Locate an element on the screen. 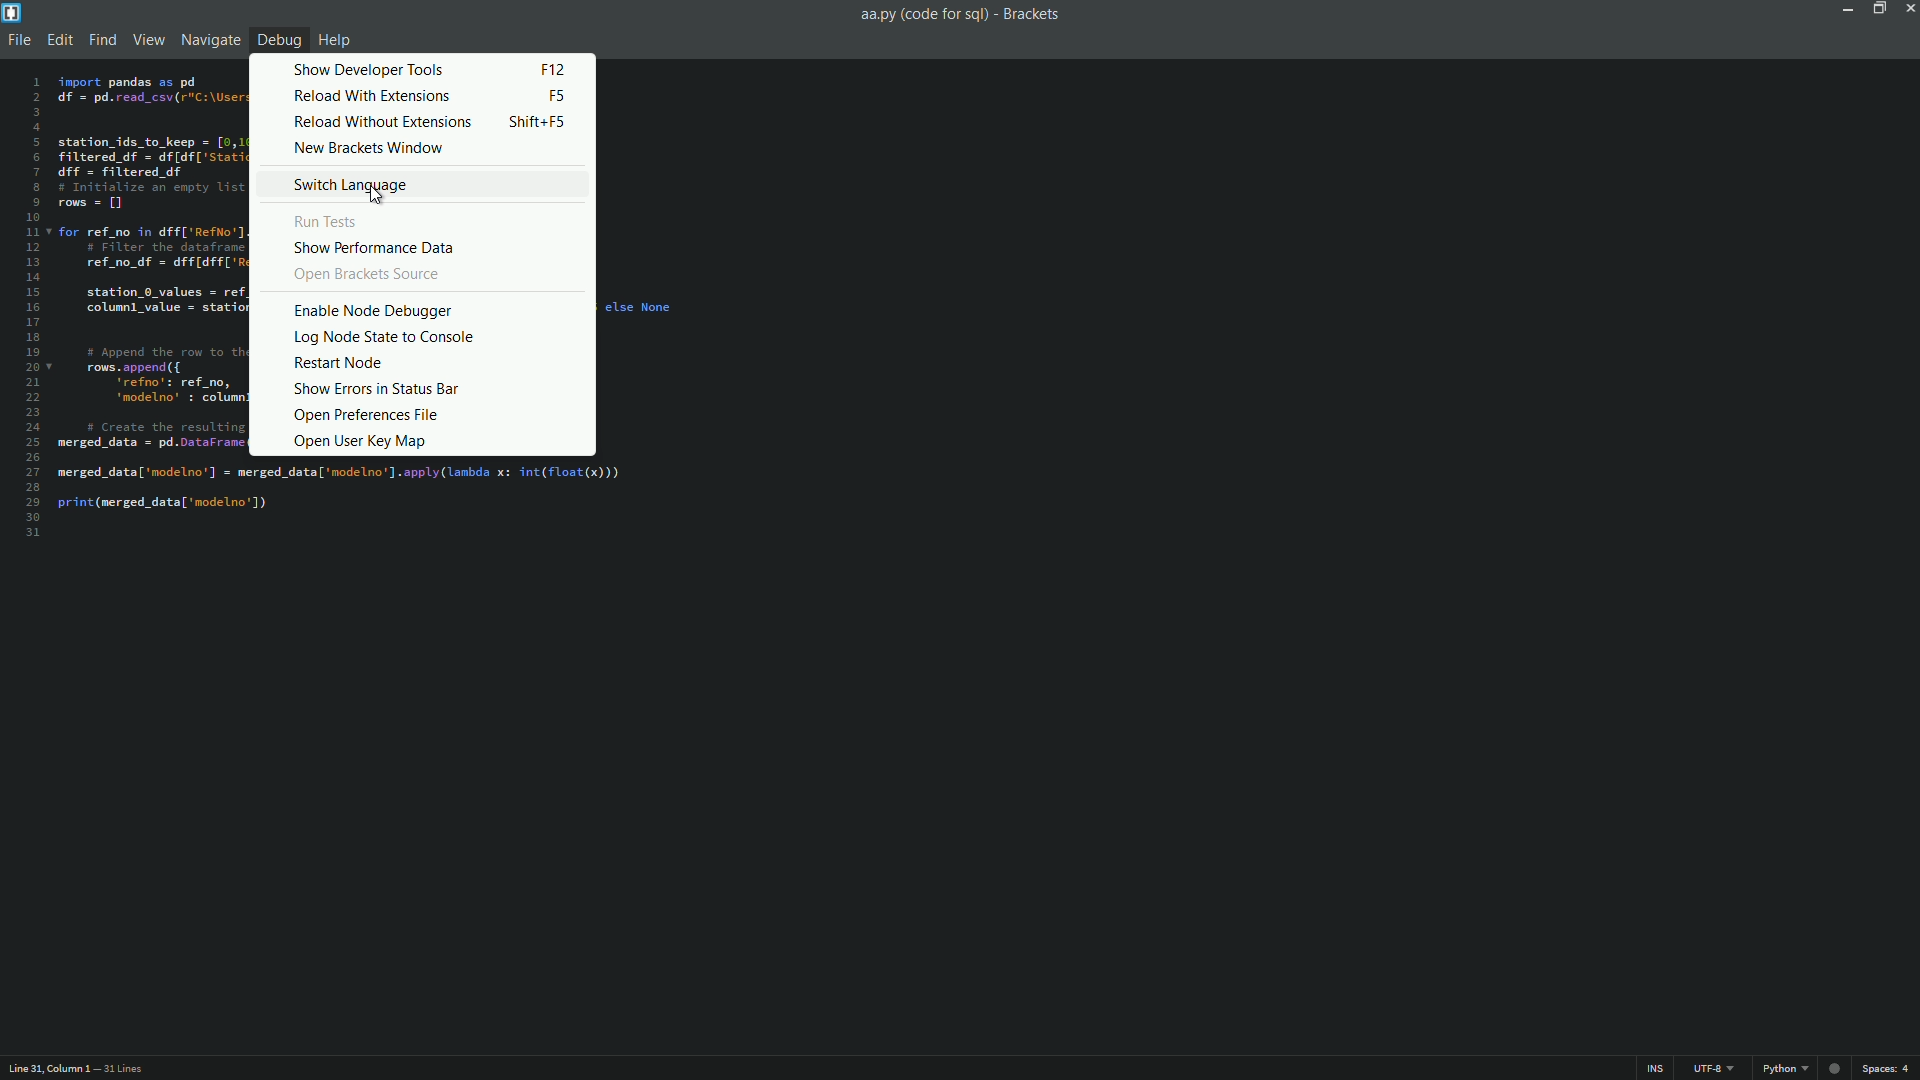 This screenshot has height=1080, width=1920. run tests is located at coordinates (327, 221).